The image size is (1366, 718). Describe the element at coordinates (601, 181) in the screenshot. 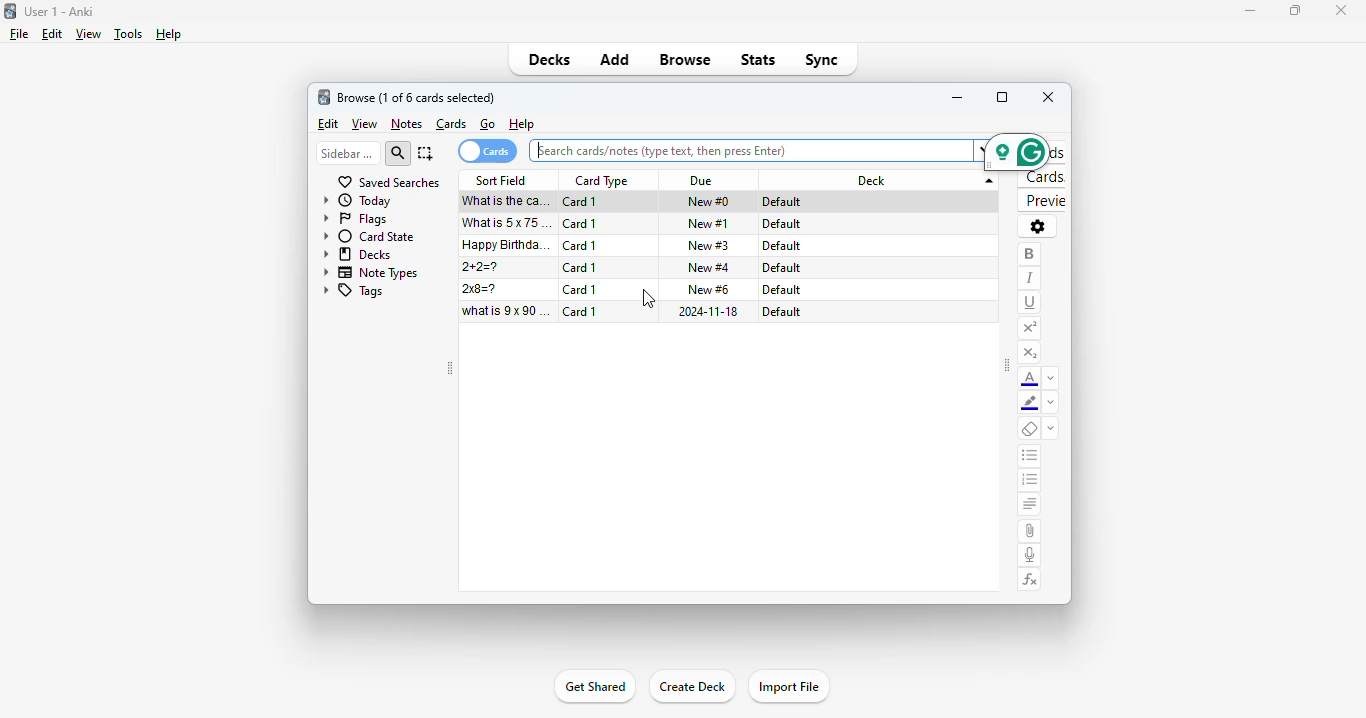

I see `card type` at that location.